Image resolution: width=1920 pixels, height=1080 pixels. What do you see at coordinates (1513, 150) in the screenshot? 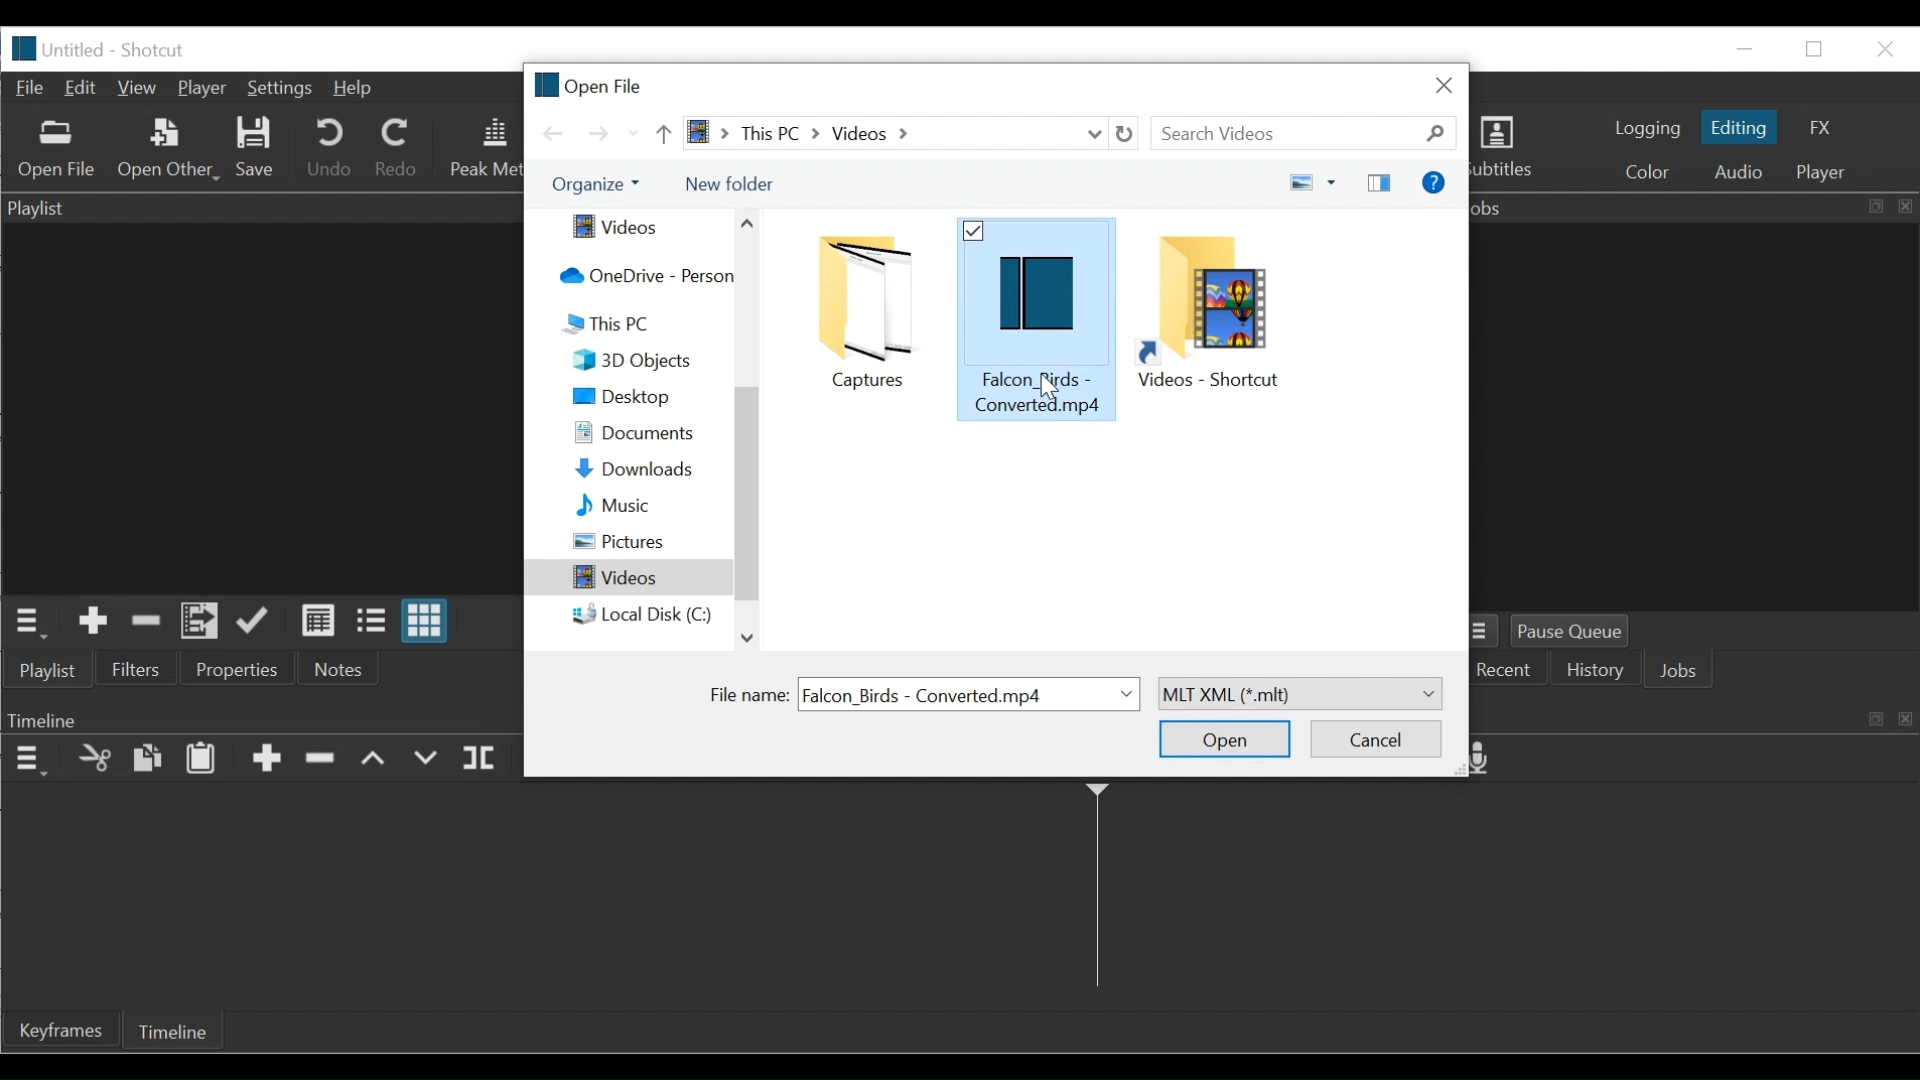
I see `Subtitles` at bounding box center [1513, 150].